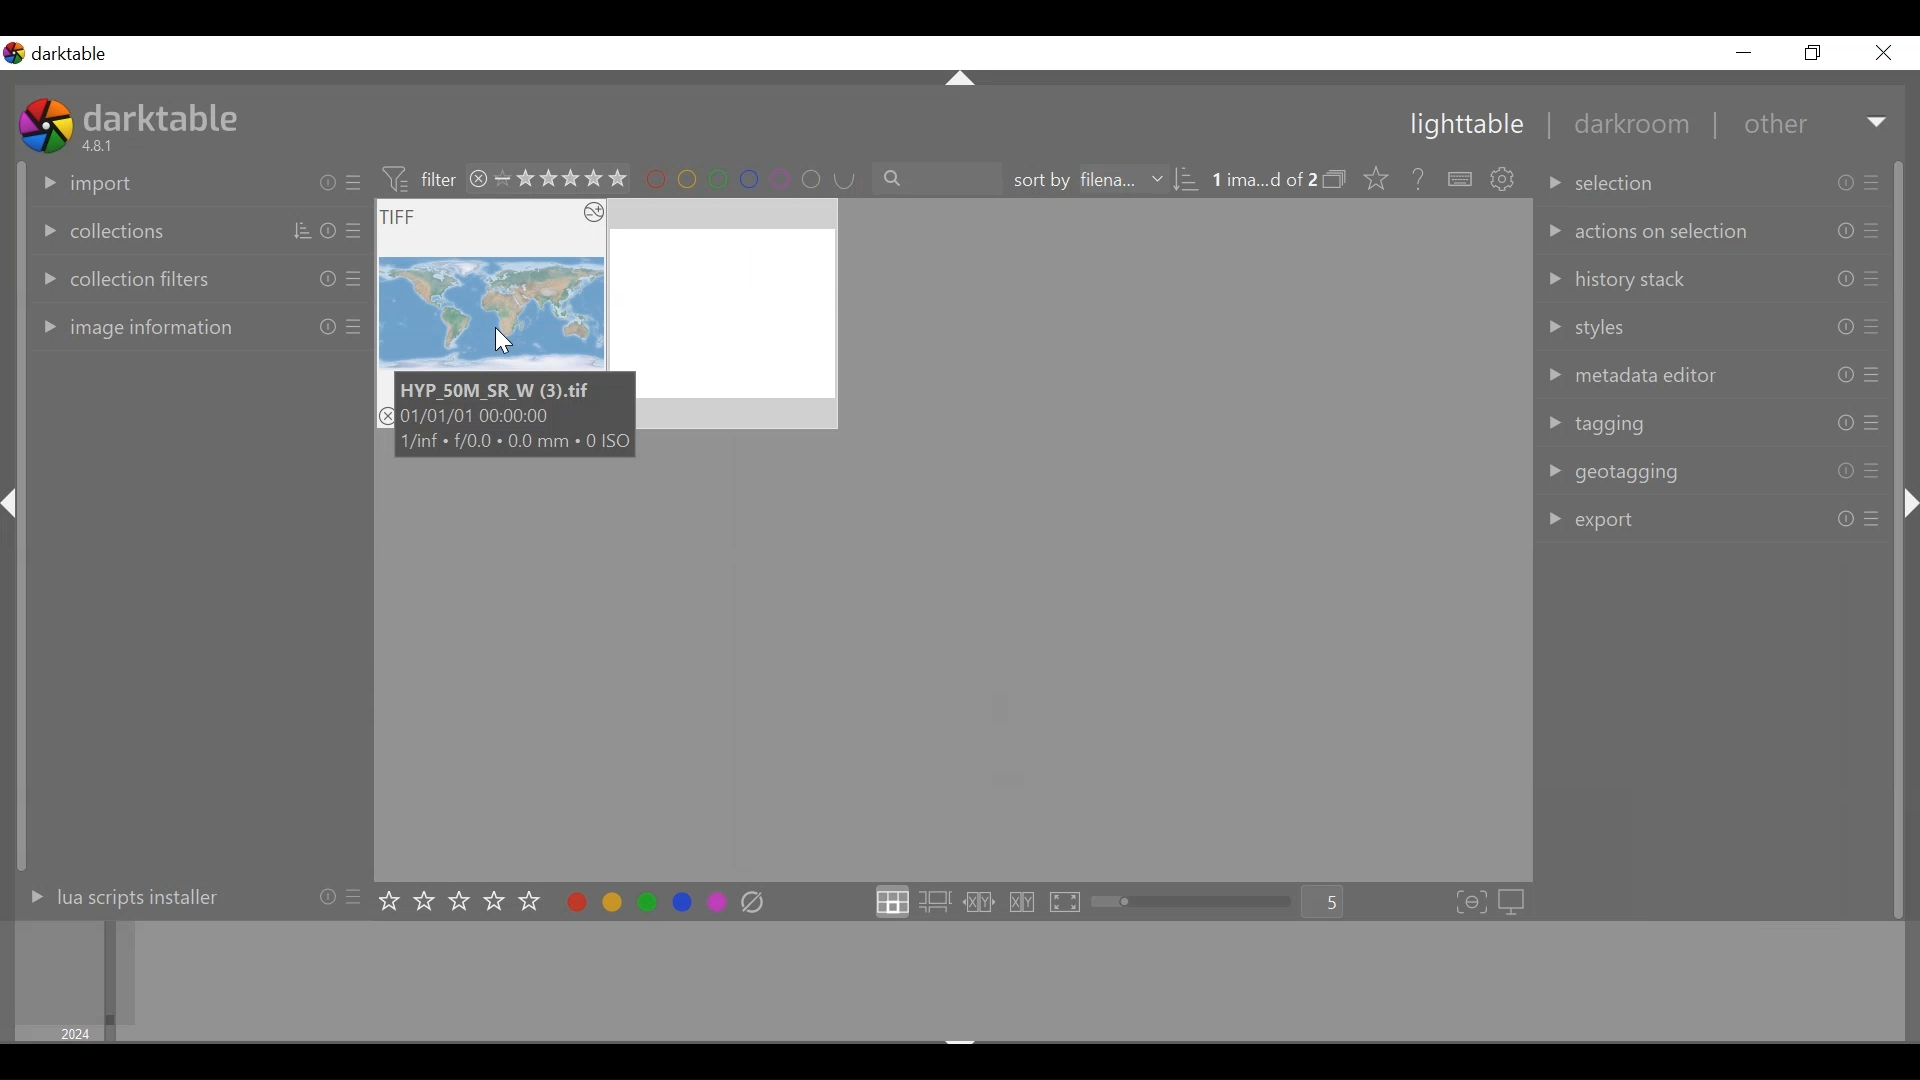 Image resolution: width=1920 pixels, height=1080 pixels. Describe the element at coordinates (1196, 902) in the screenshot. I see `zoom slider` at that location.